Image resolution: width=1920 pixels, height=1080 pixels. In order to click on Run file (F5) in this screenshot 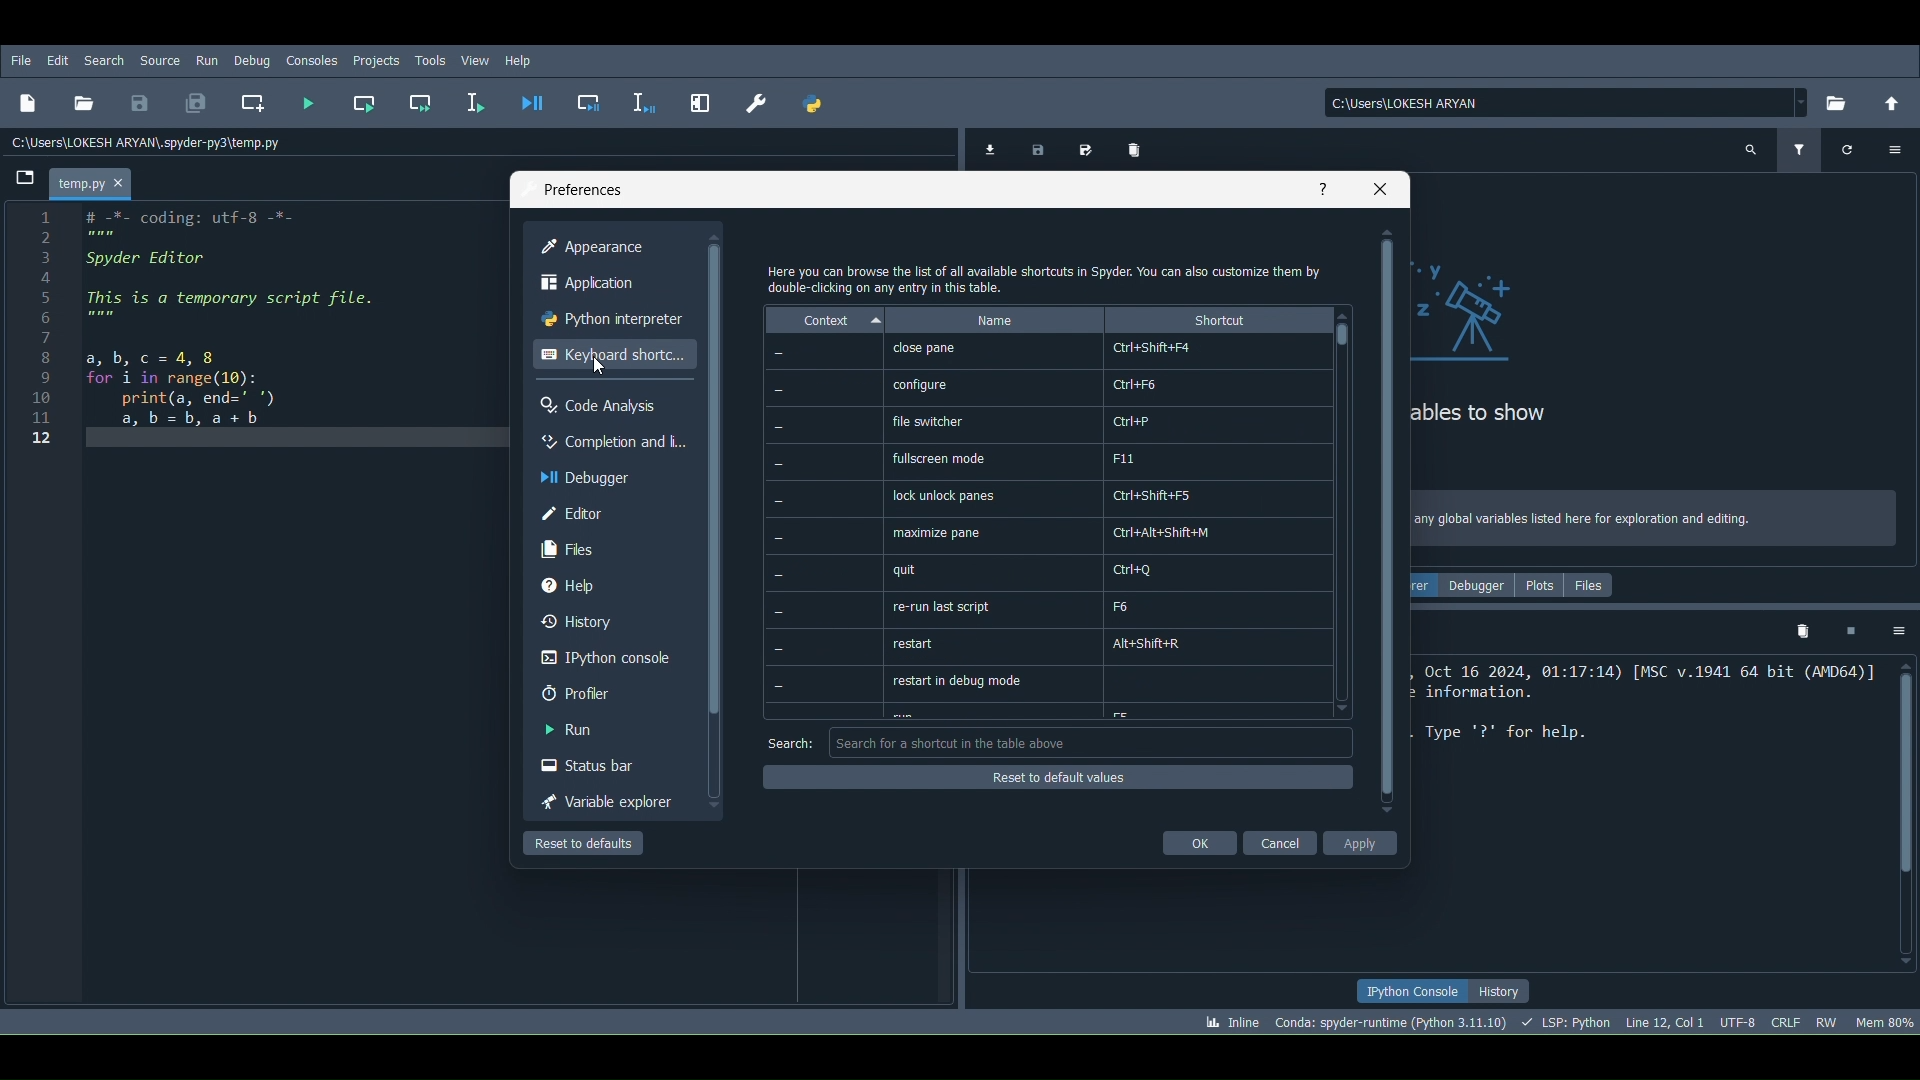, I will do `click(309, 101)`.